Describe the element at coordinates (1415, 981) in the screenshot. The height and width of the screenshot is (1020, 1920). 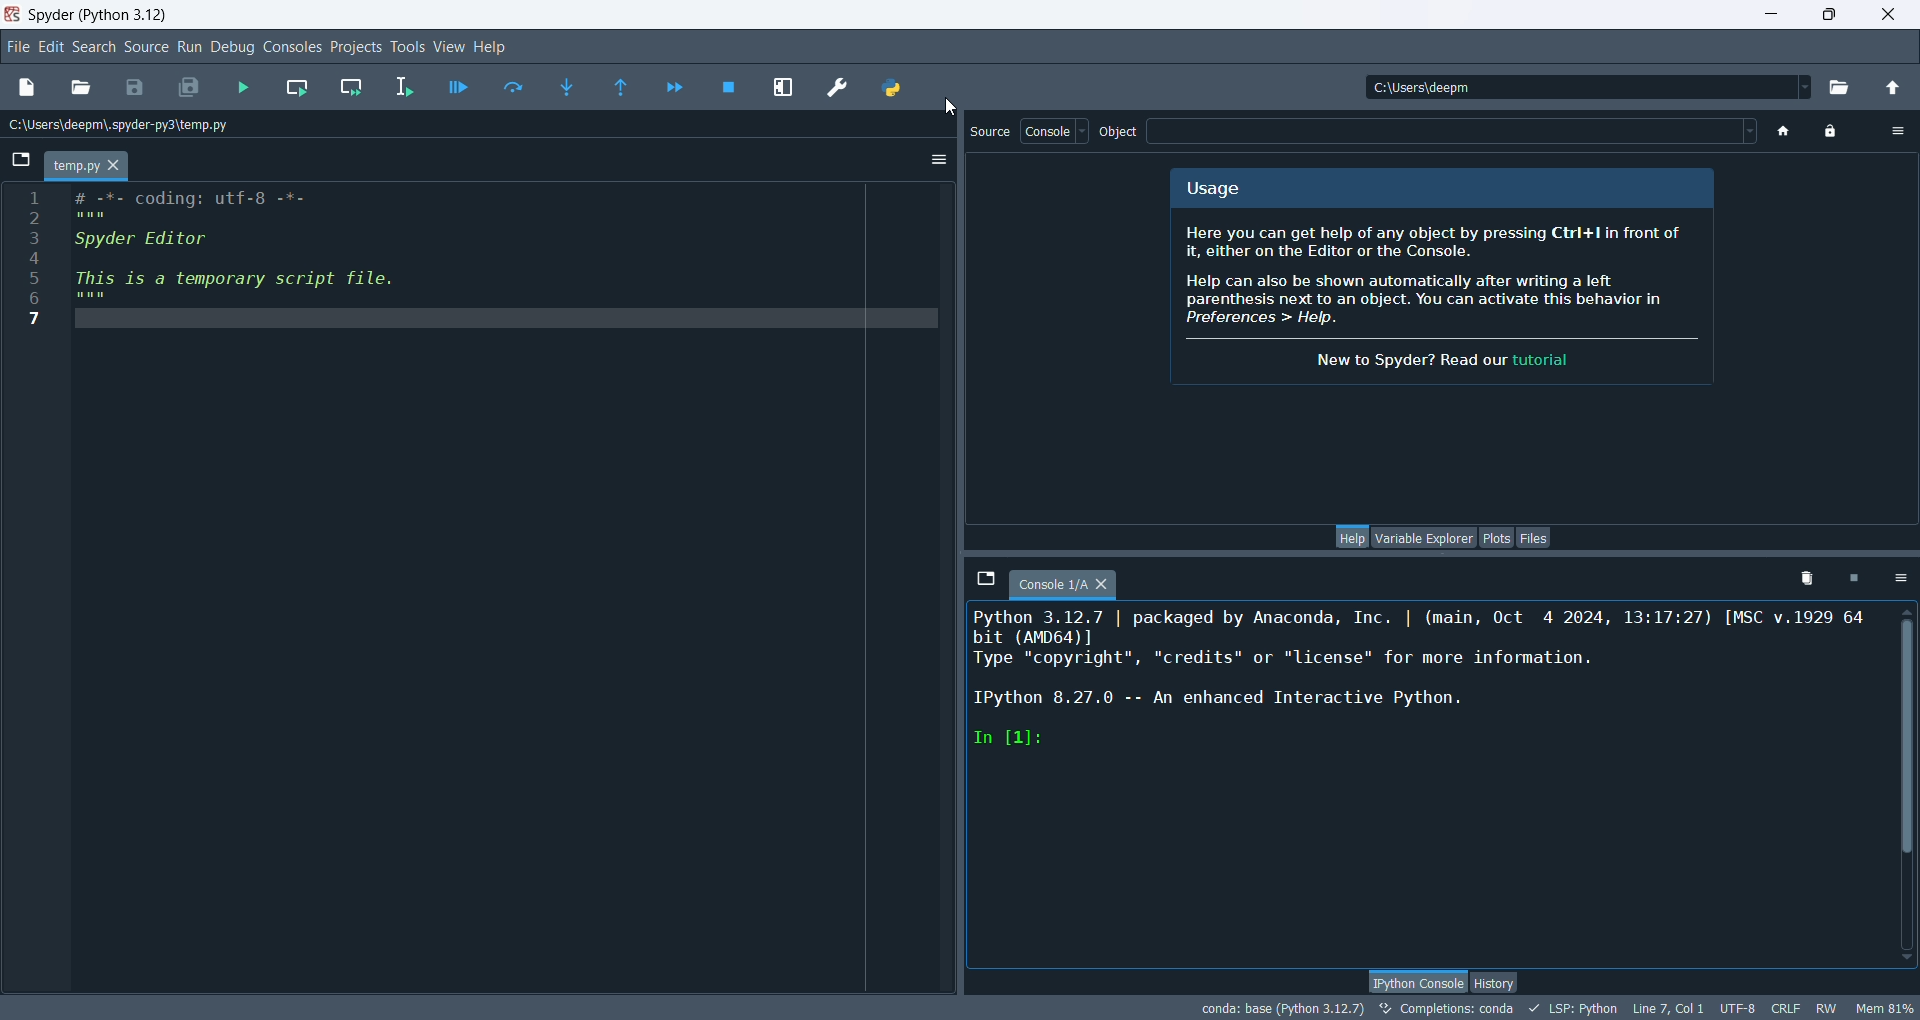
I see `python console` at that location.